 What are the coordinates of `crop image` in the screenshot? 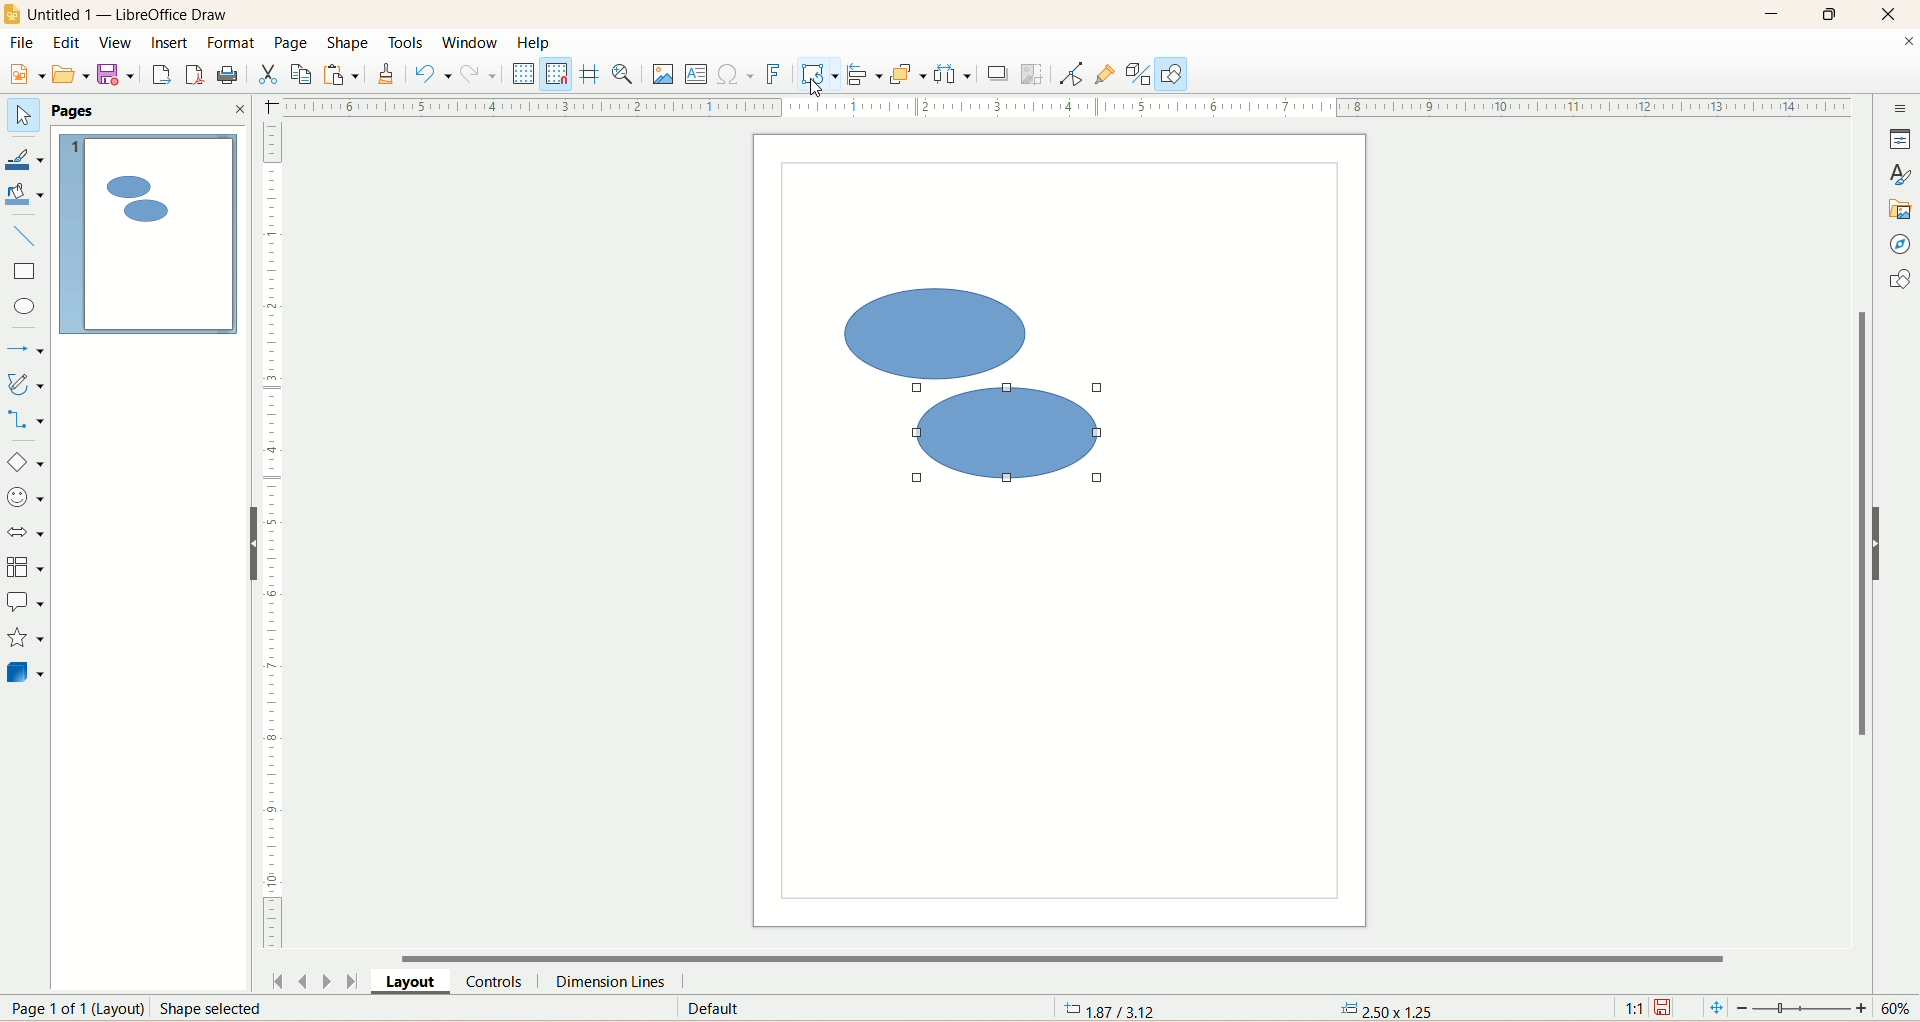 It's located at (1034, 74).